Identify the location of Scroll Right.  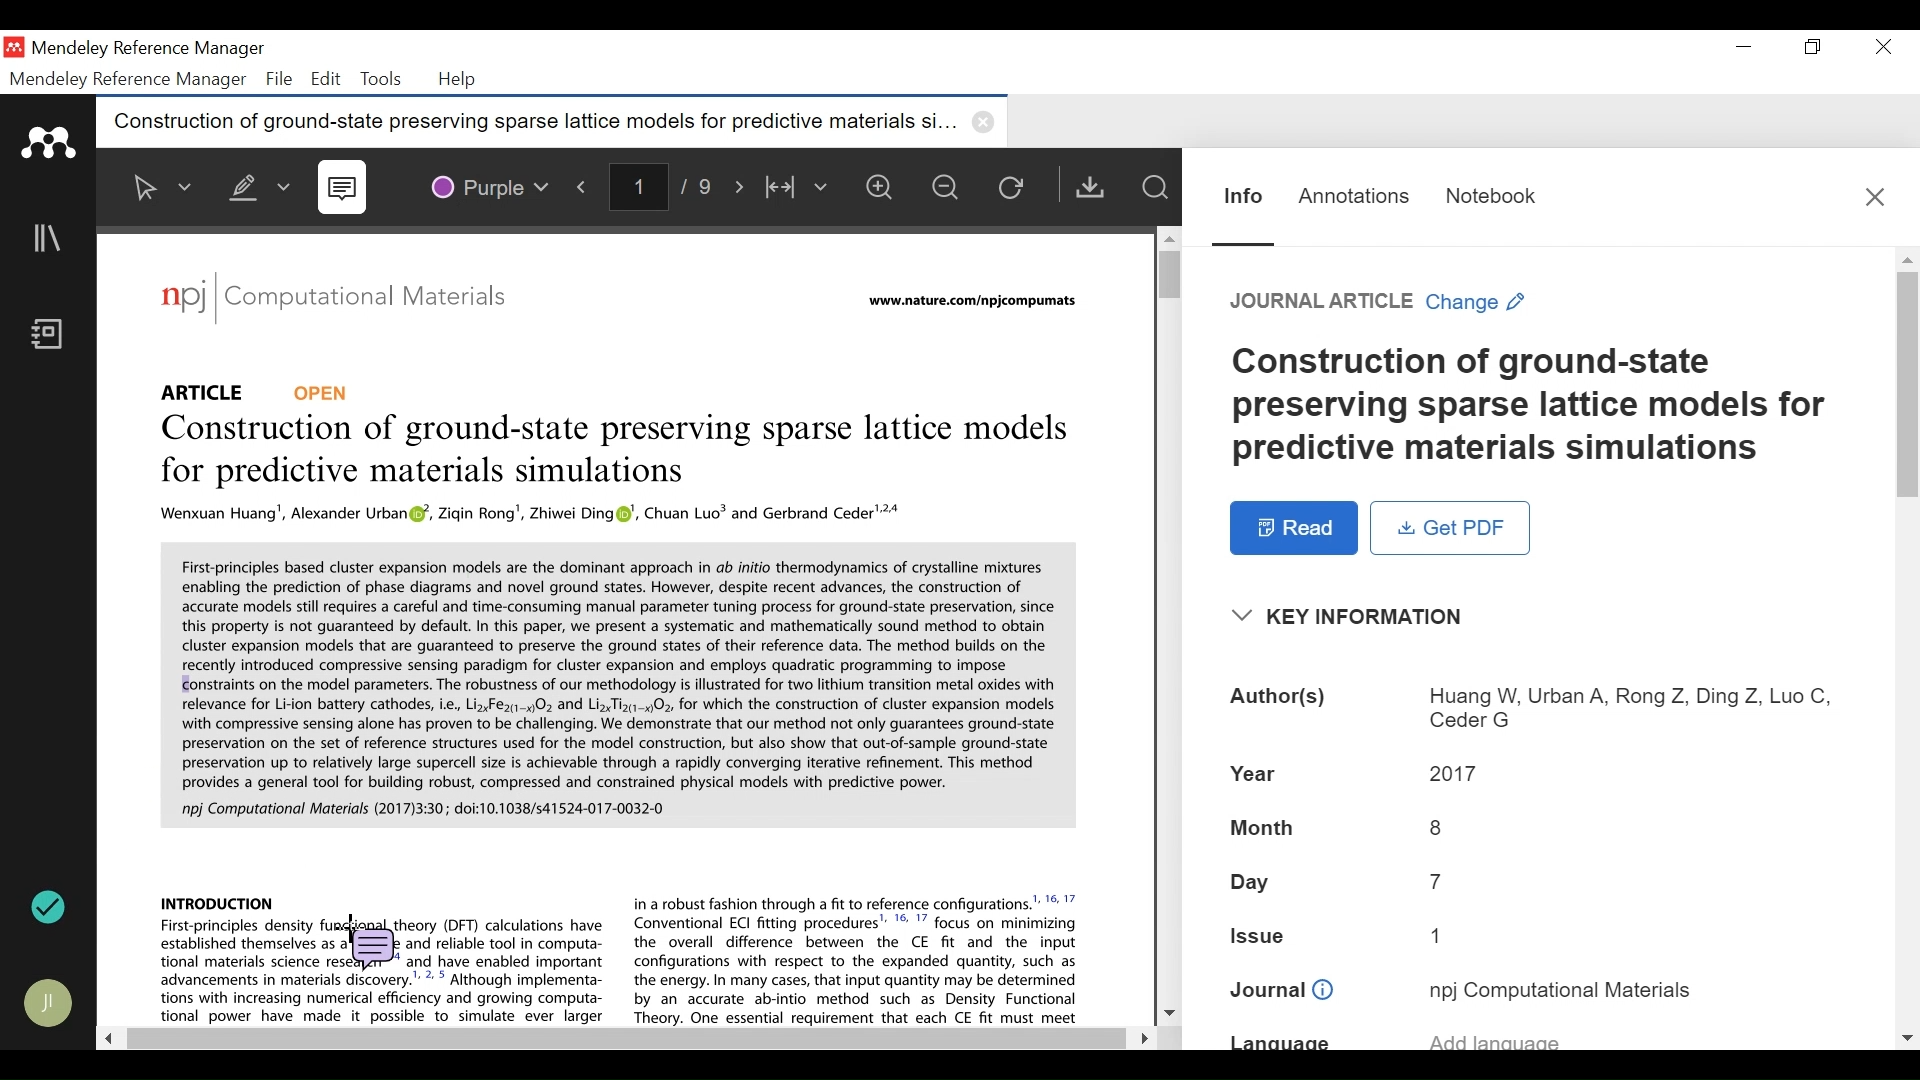
(1139, 1035).